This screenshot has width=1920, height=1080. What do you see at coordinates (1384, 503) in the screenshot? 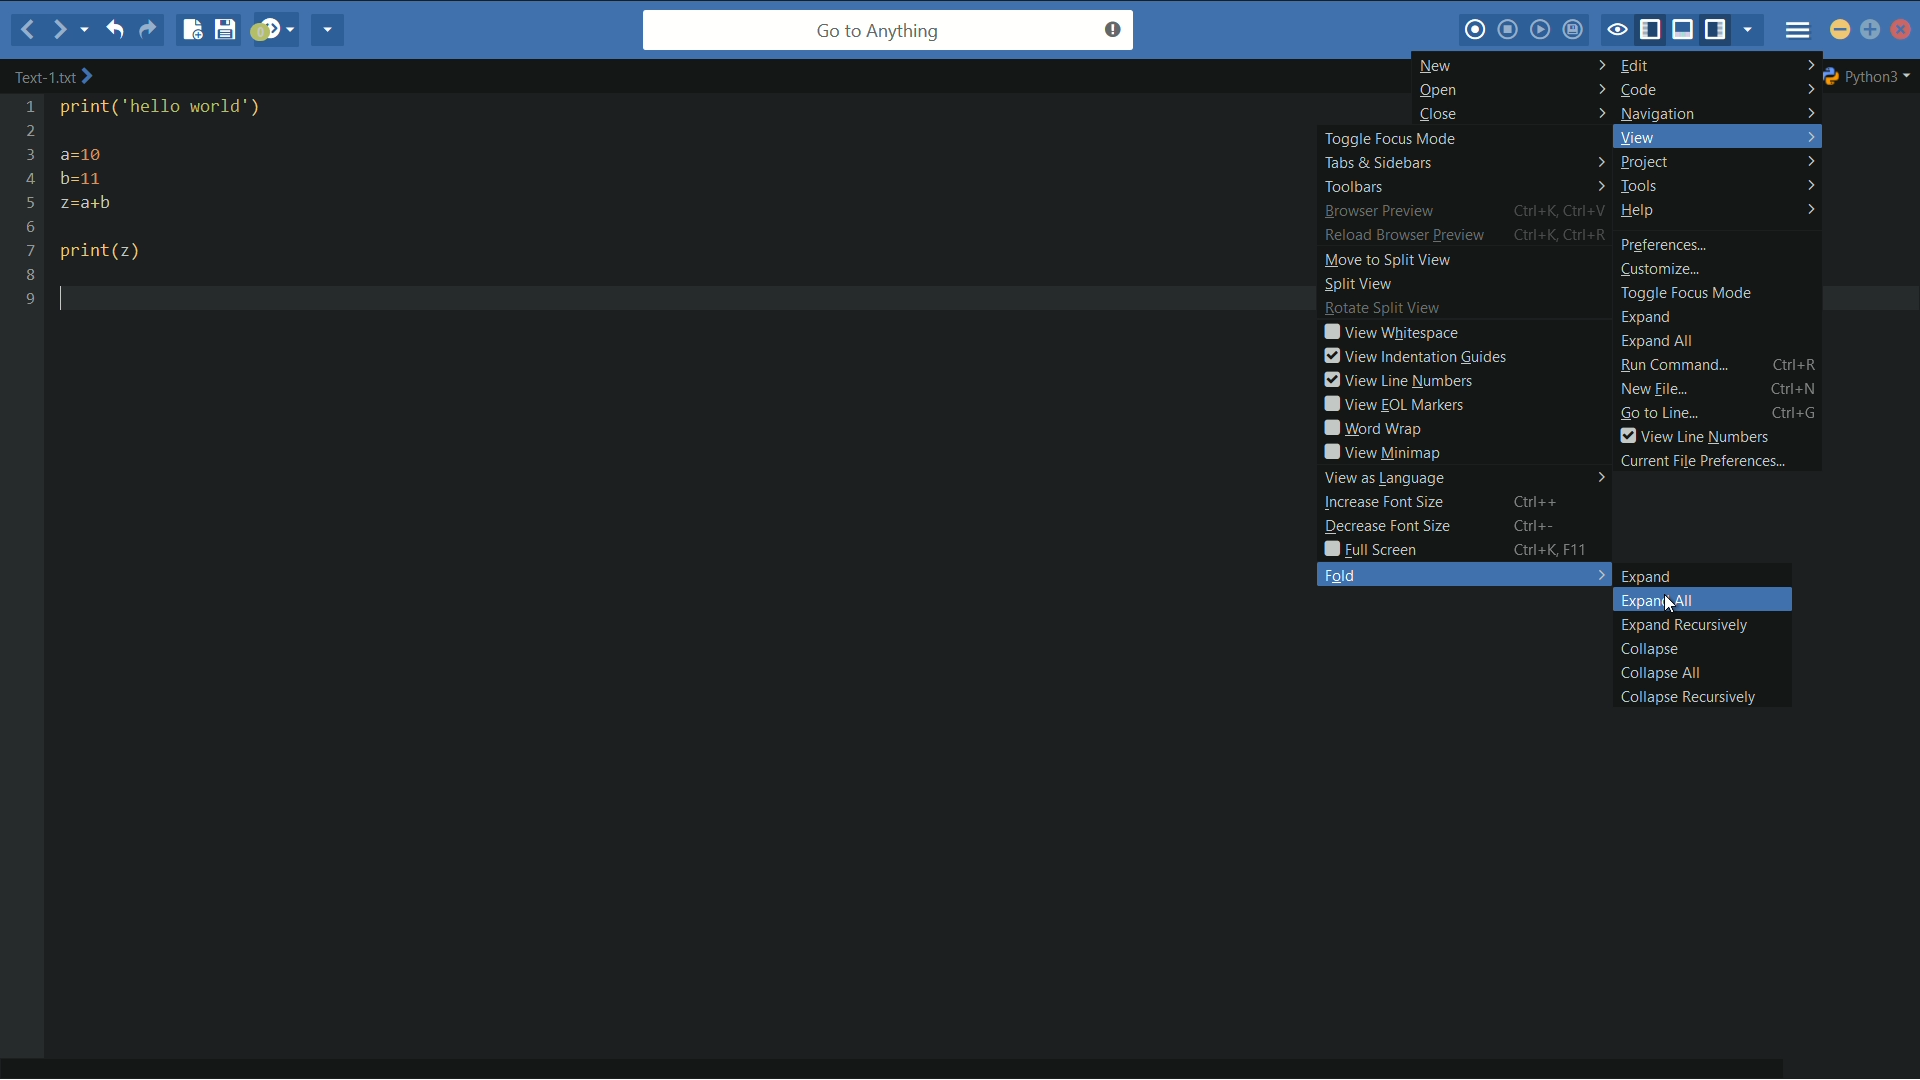
I see `increase font size` at bounding box center [1384, 503].